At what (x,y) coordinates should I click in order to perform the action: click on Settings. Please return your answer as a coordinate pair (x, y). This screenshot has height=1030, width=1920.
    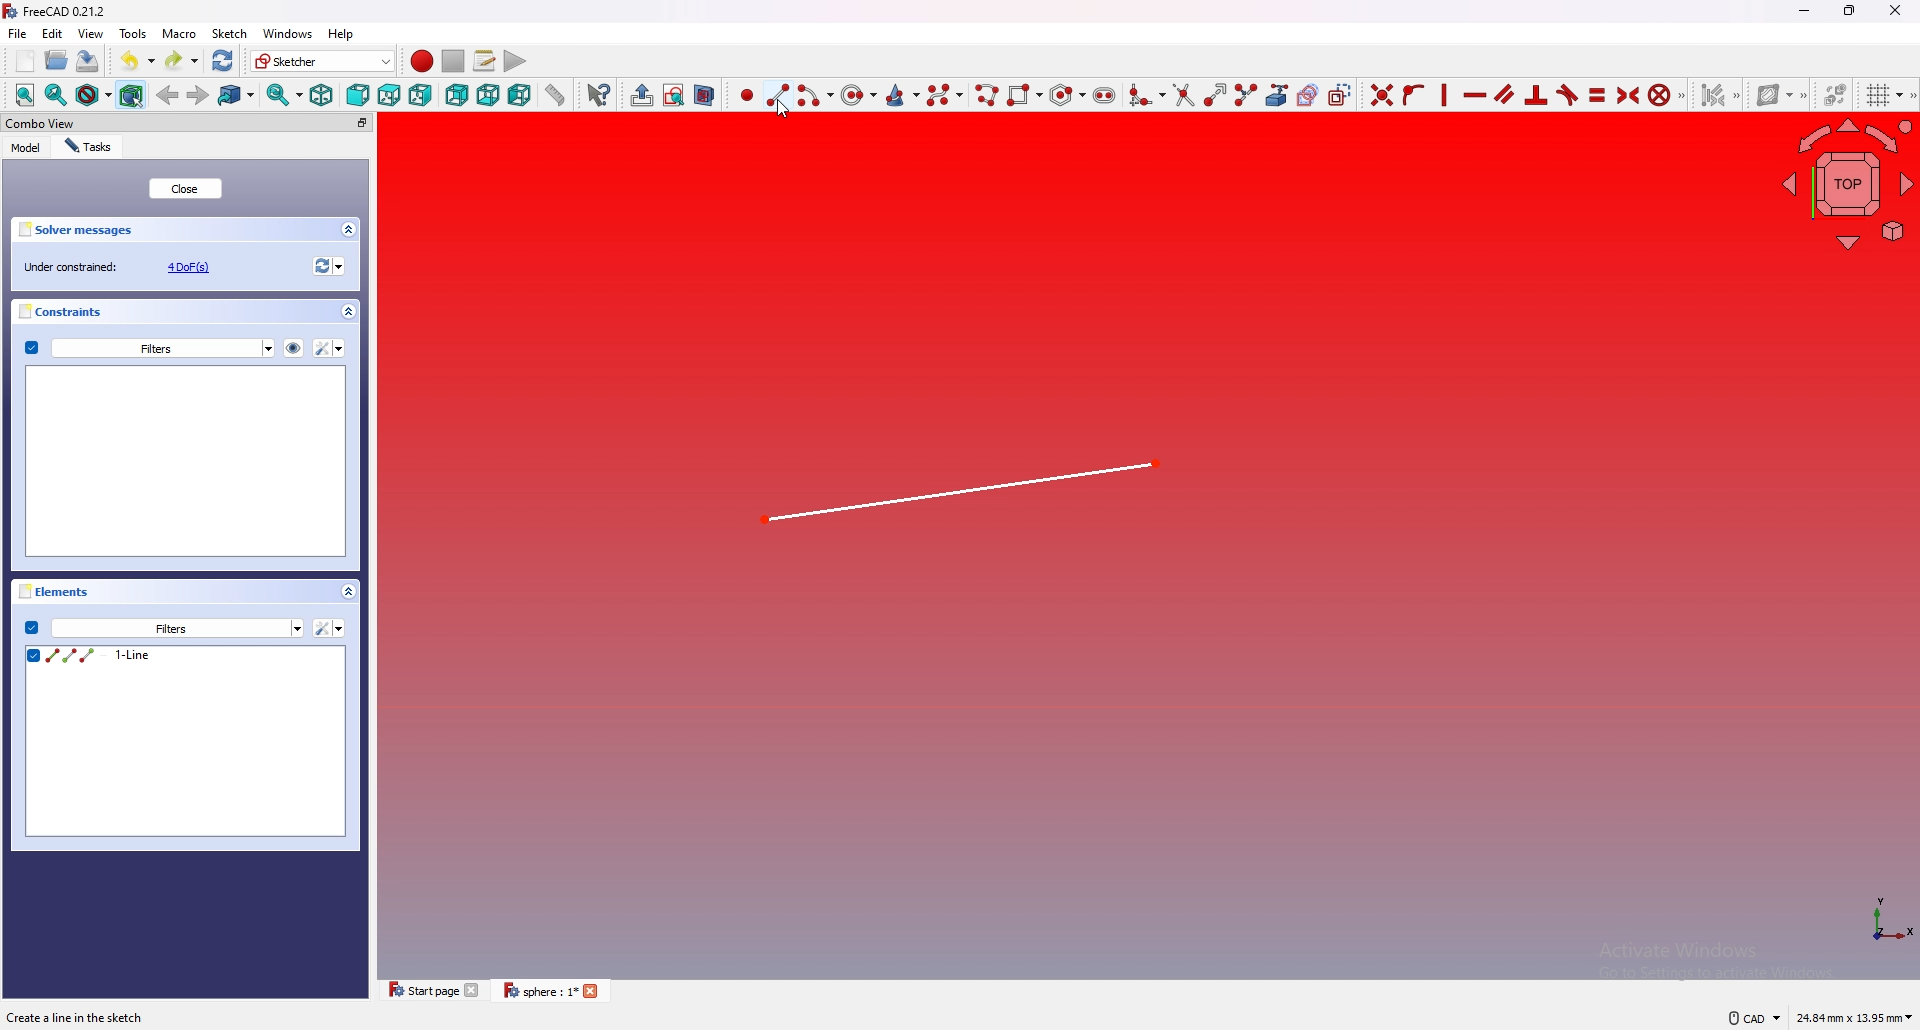
    Looking at the image, I should click on (178, 629).